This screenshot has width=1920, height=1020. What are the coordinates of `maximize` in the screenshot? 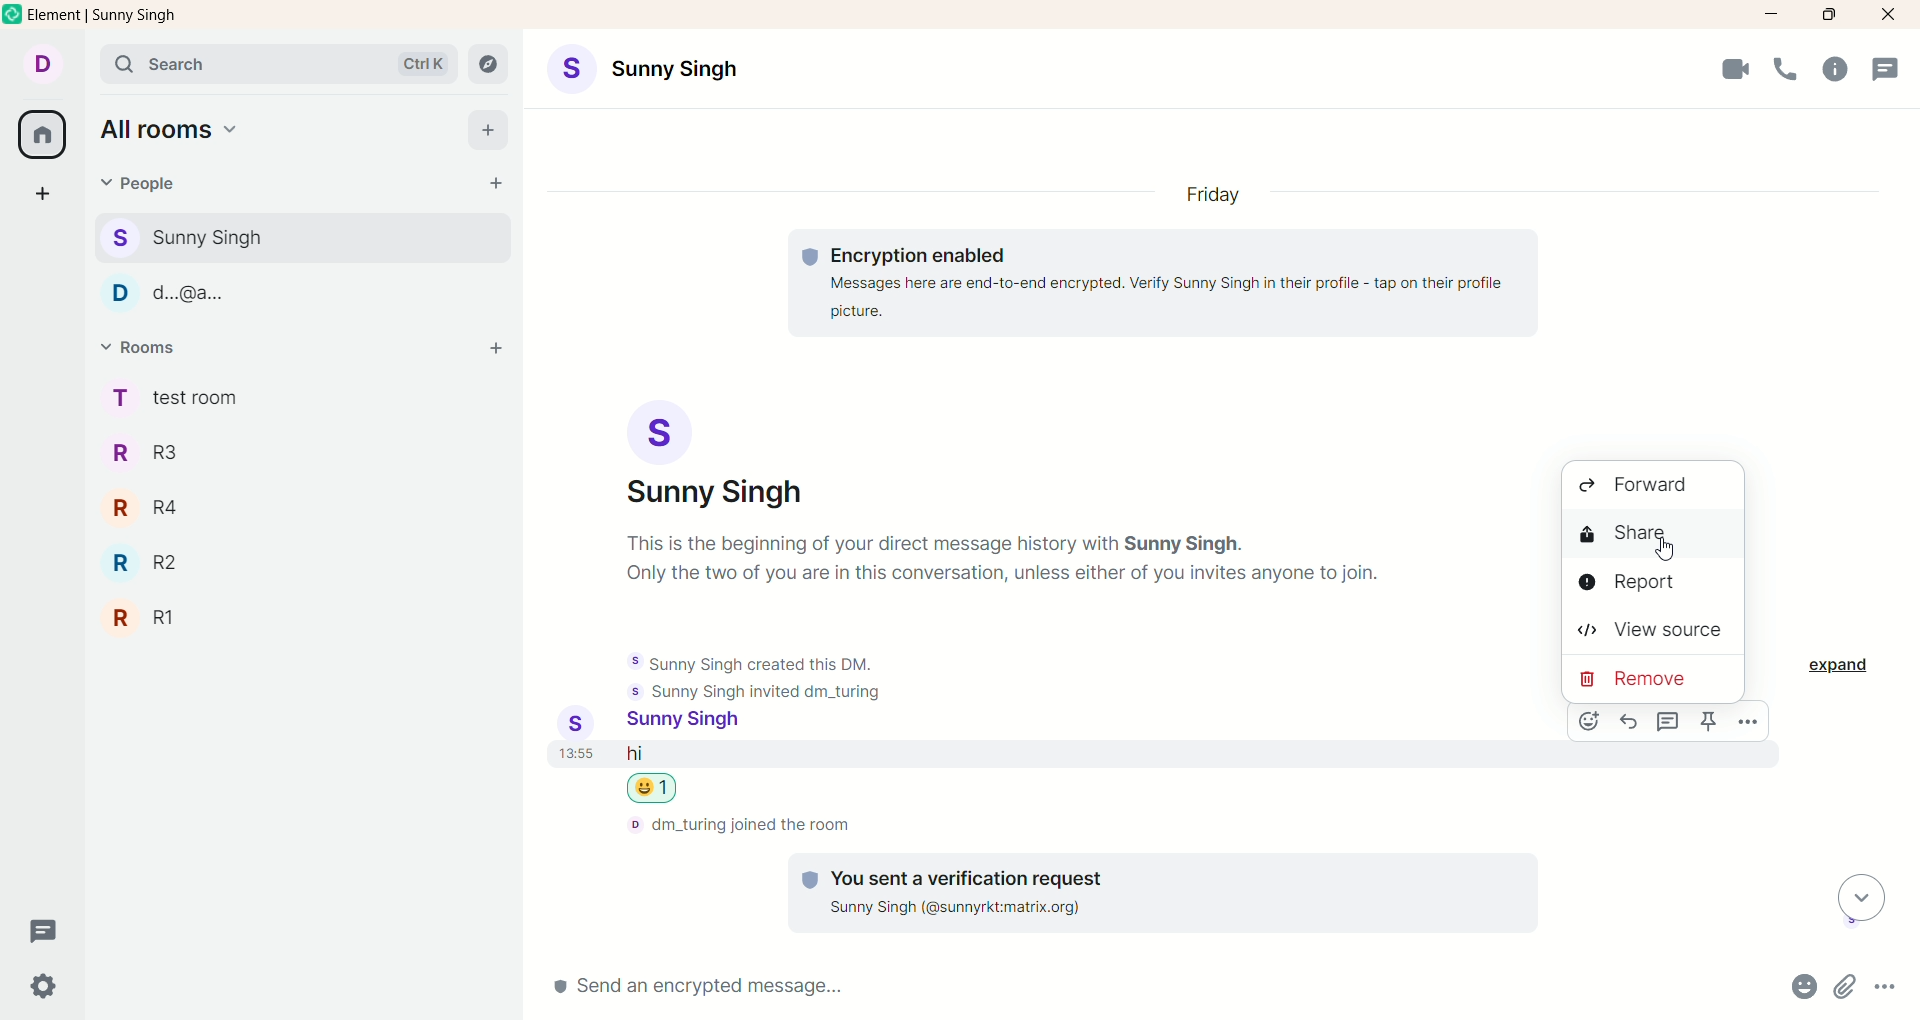 It's located at (1826, 15).